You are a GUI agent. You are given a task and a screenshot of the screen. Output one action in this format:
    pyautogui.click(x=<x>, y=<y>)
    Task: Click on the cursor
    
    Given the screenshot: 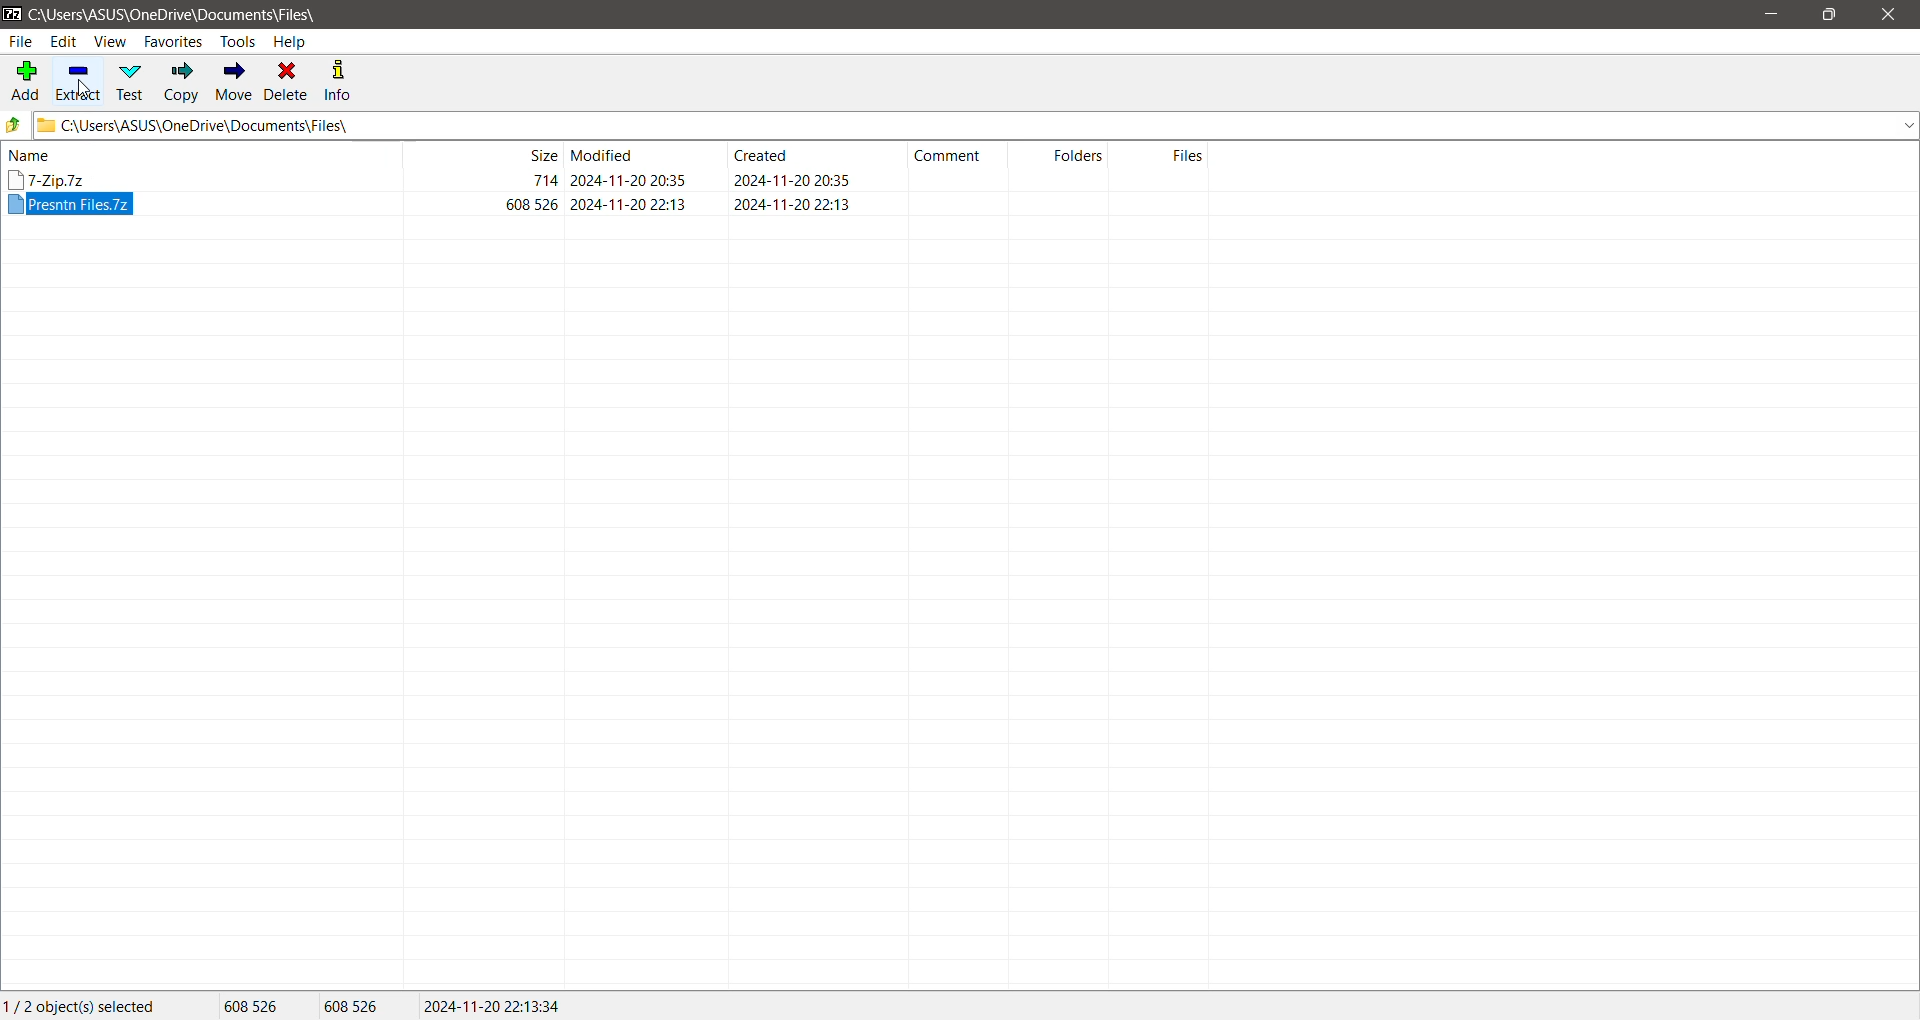 What is the action you would take?
    pyautogui.click(x=84, y=87)
    